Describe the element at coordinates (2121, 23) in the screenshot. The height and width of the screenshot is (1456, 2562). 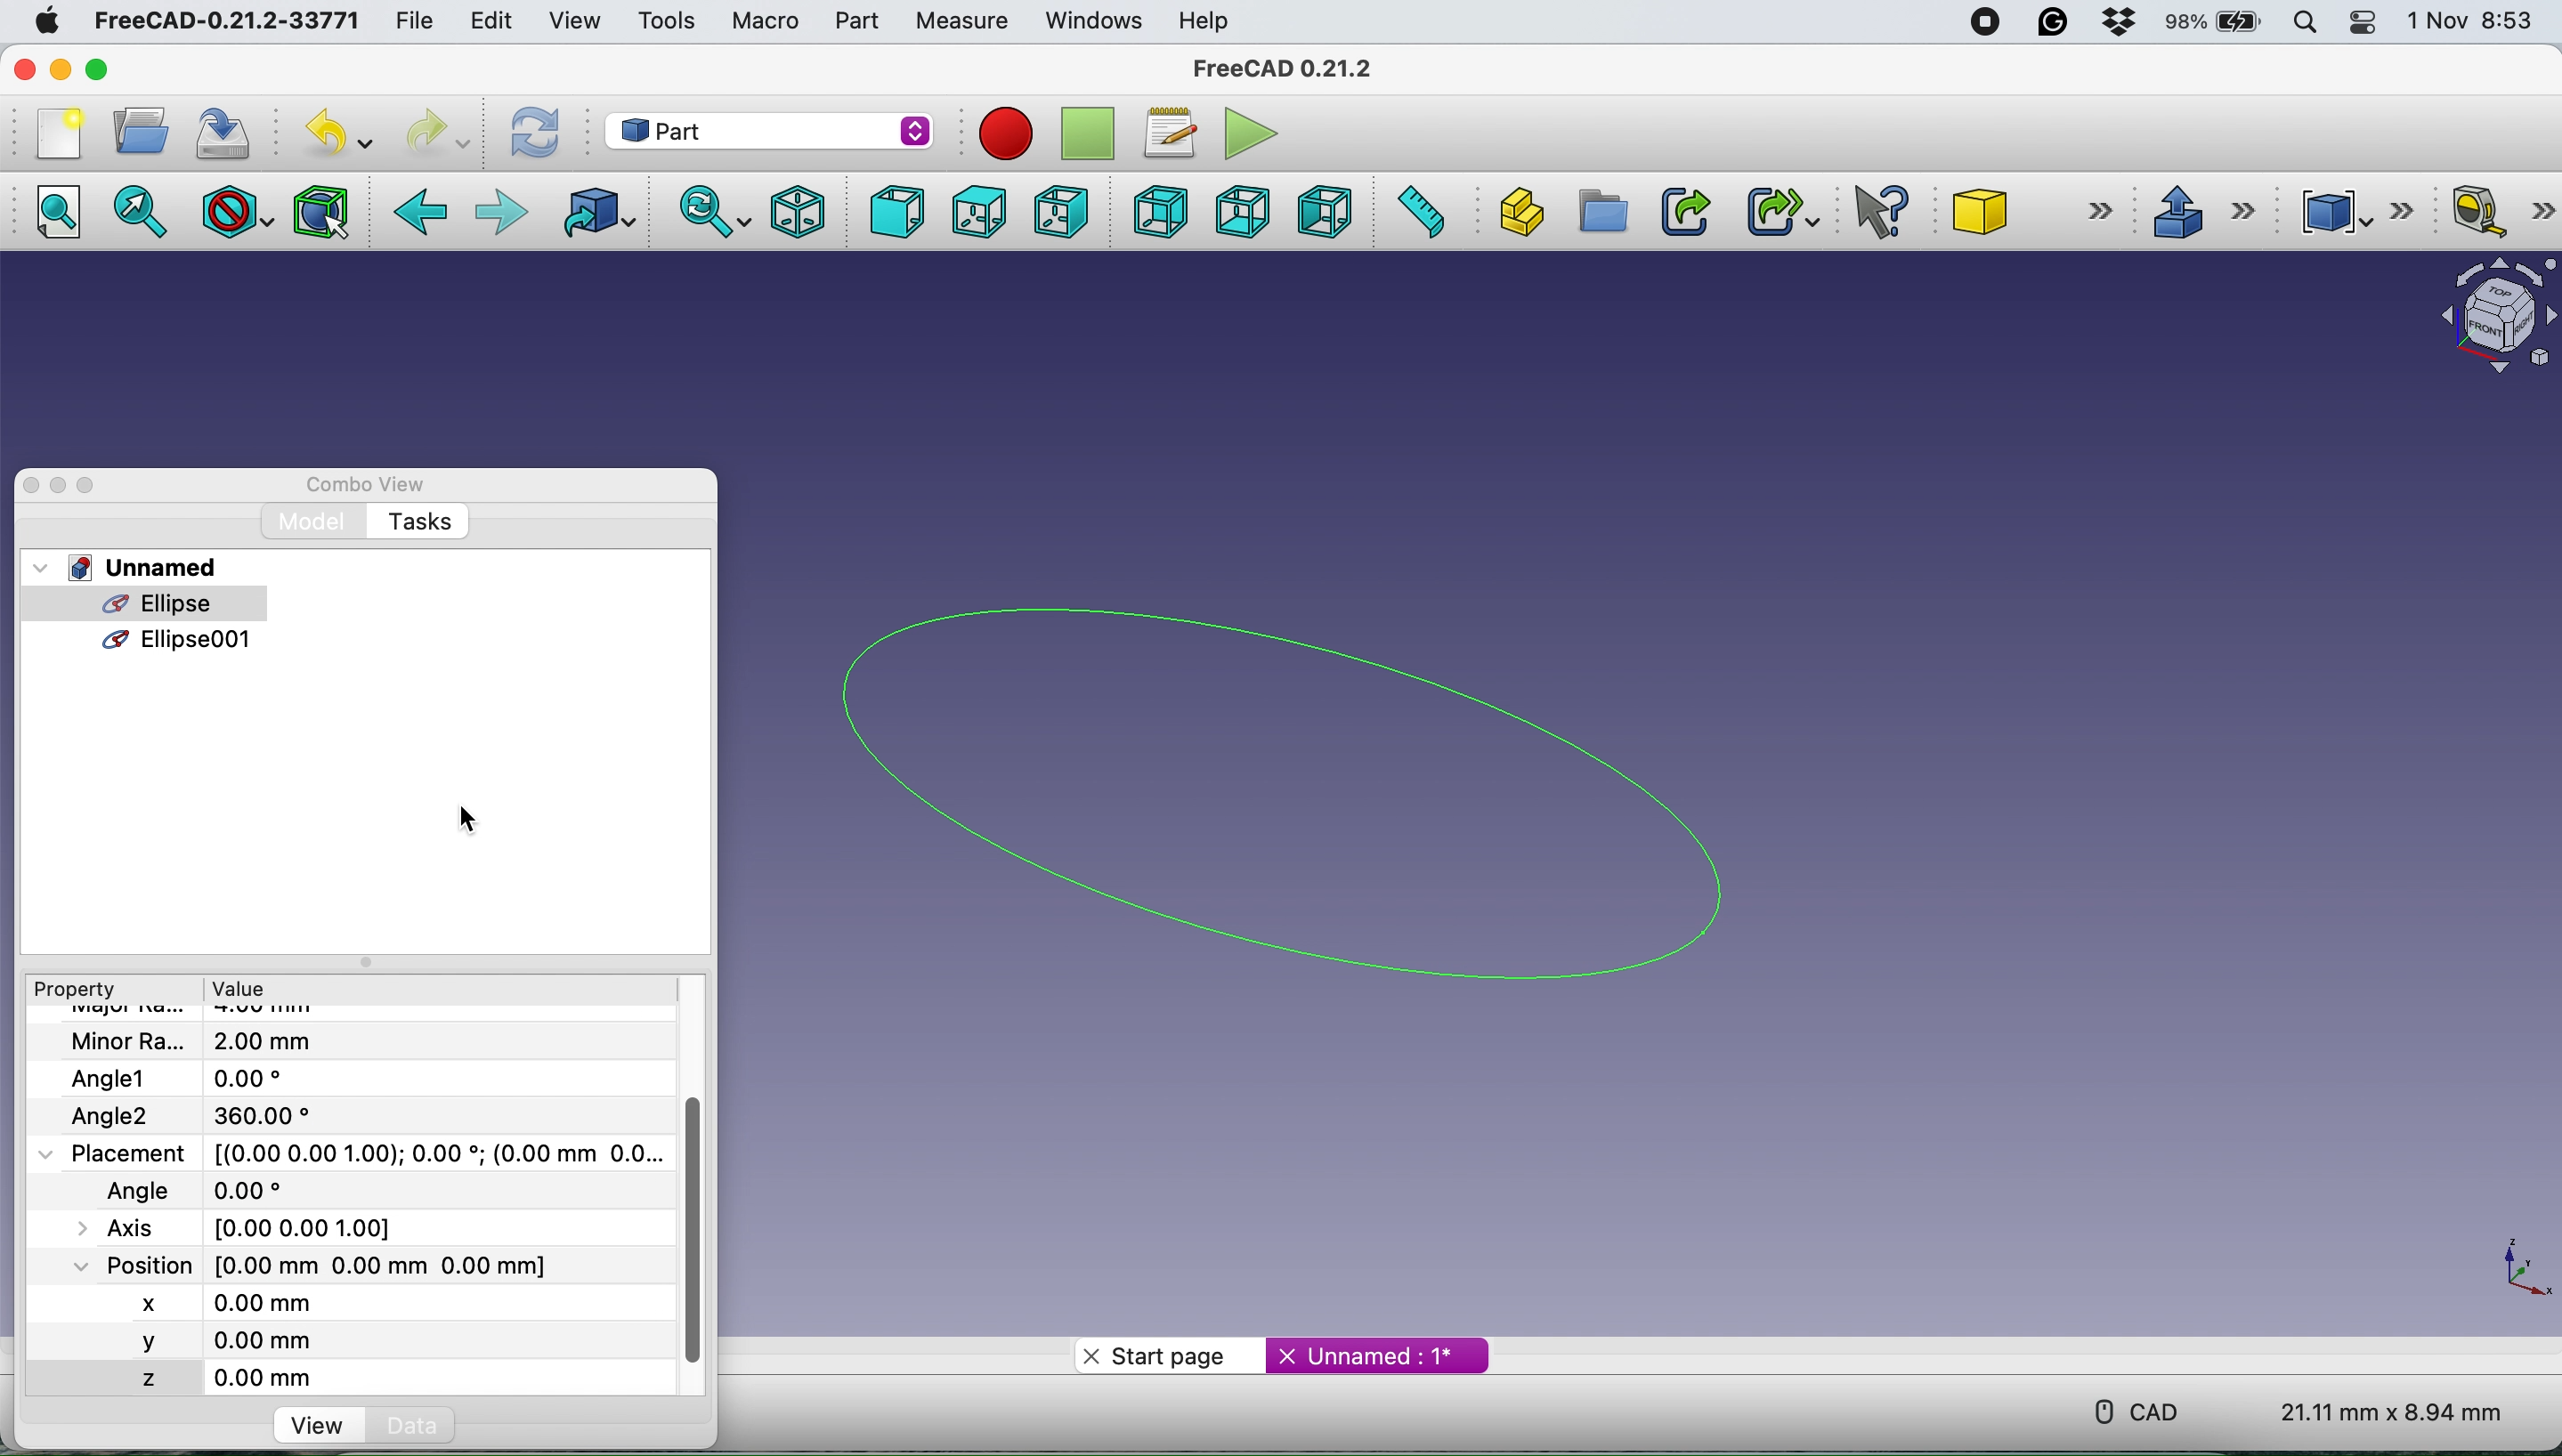
I see `dropbox` at that location.